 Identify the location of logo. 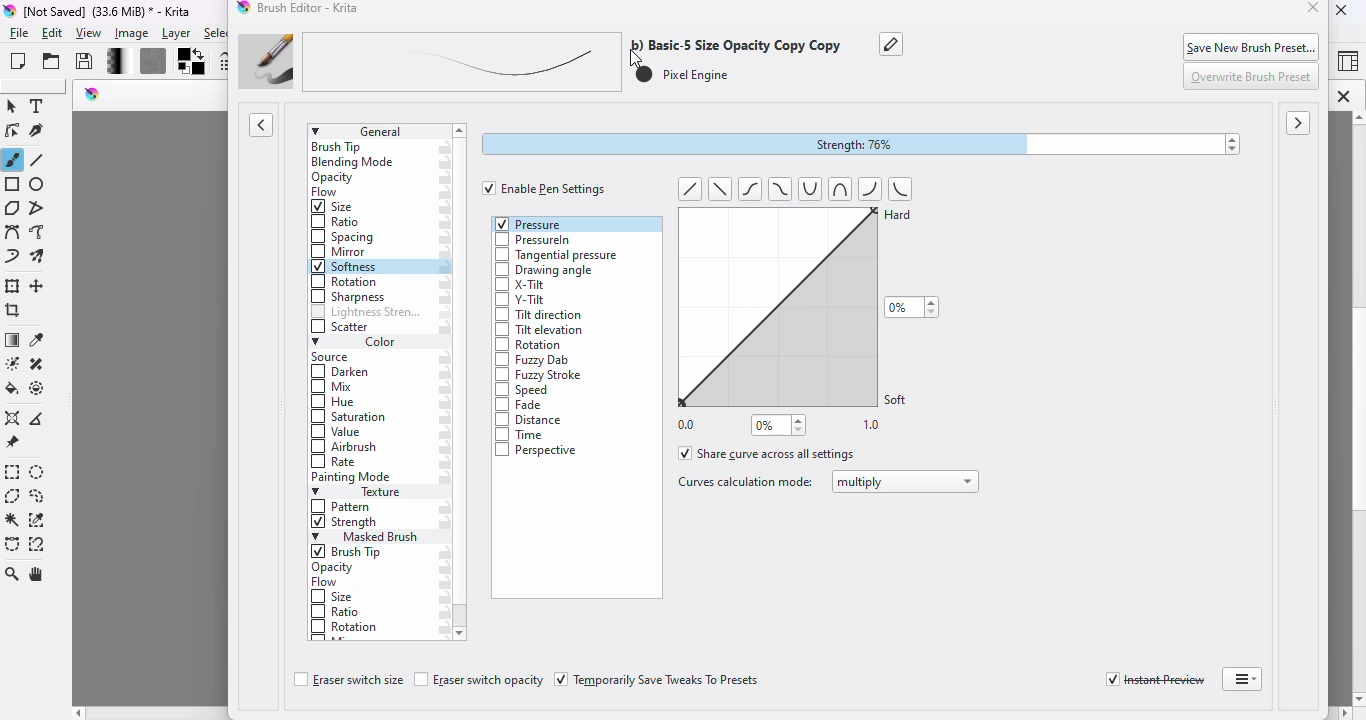
(244, 9).